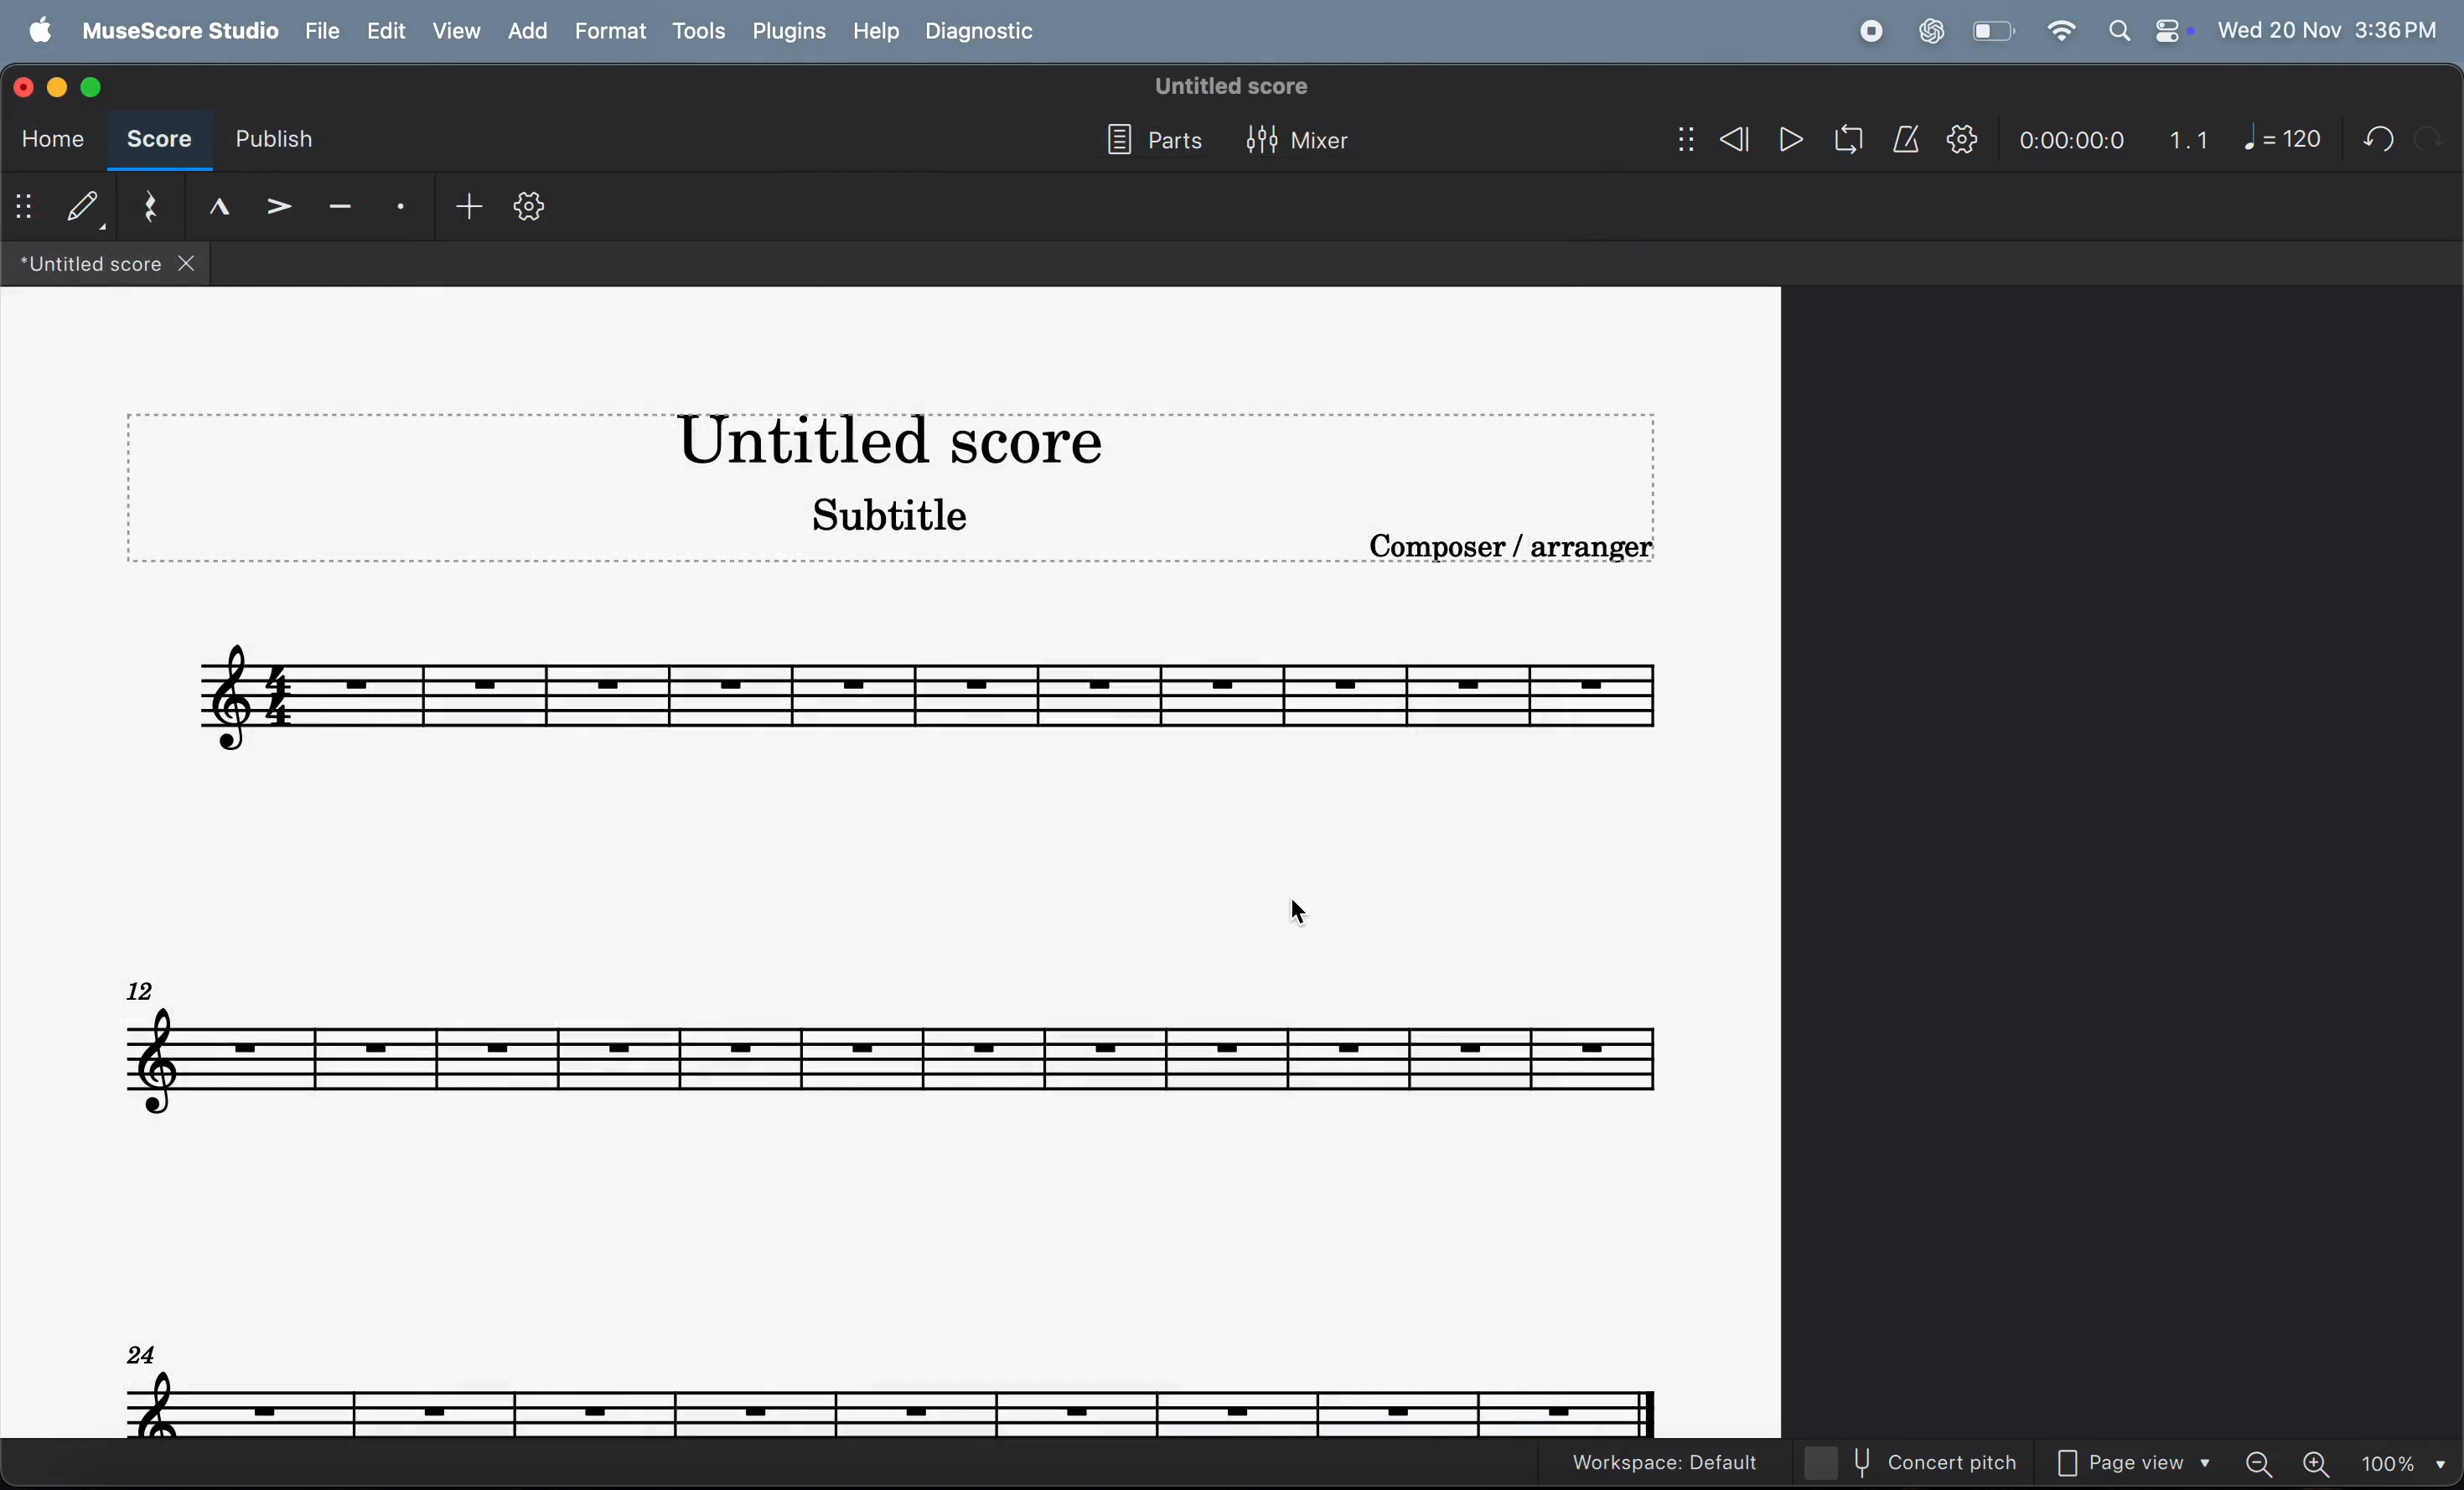  I want to click on Title bar, so click(888, 442).